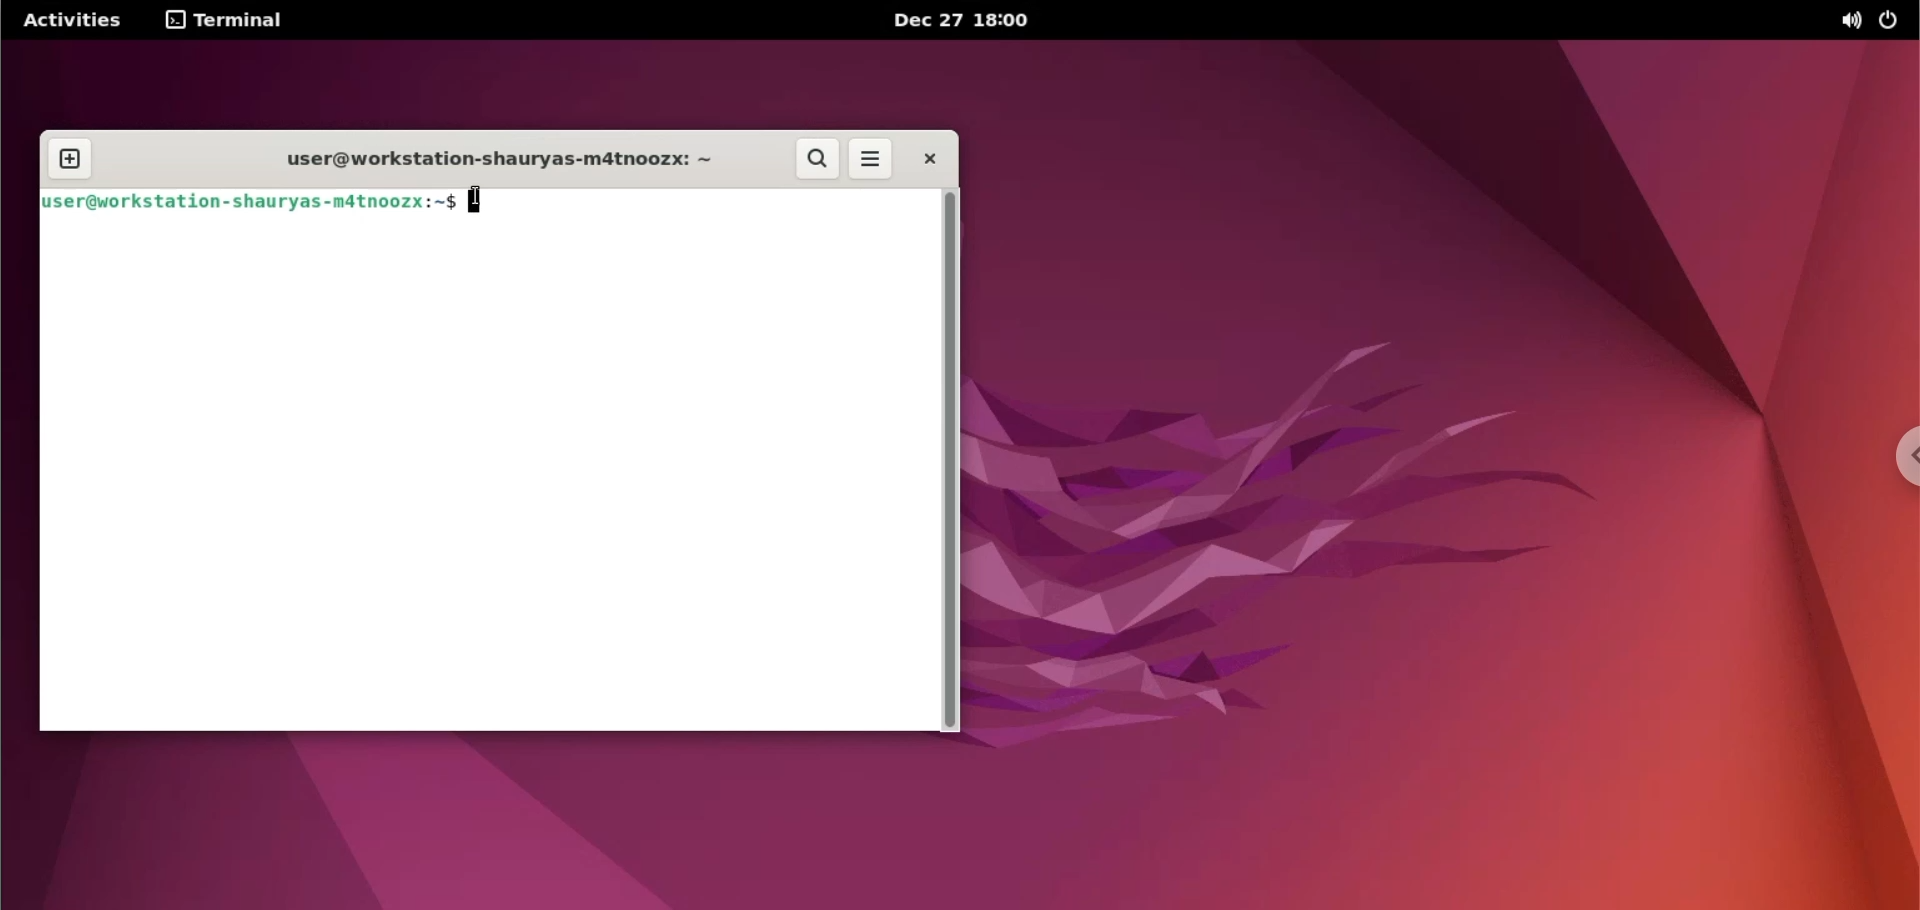 Image resolution: width=1920 pixels, height=910 pixels. Describe the element at coordinates (699, 202) in the screenshot. I see `command input` at that location.